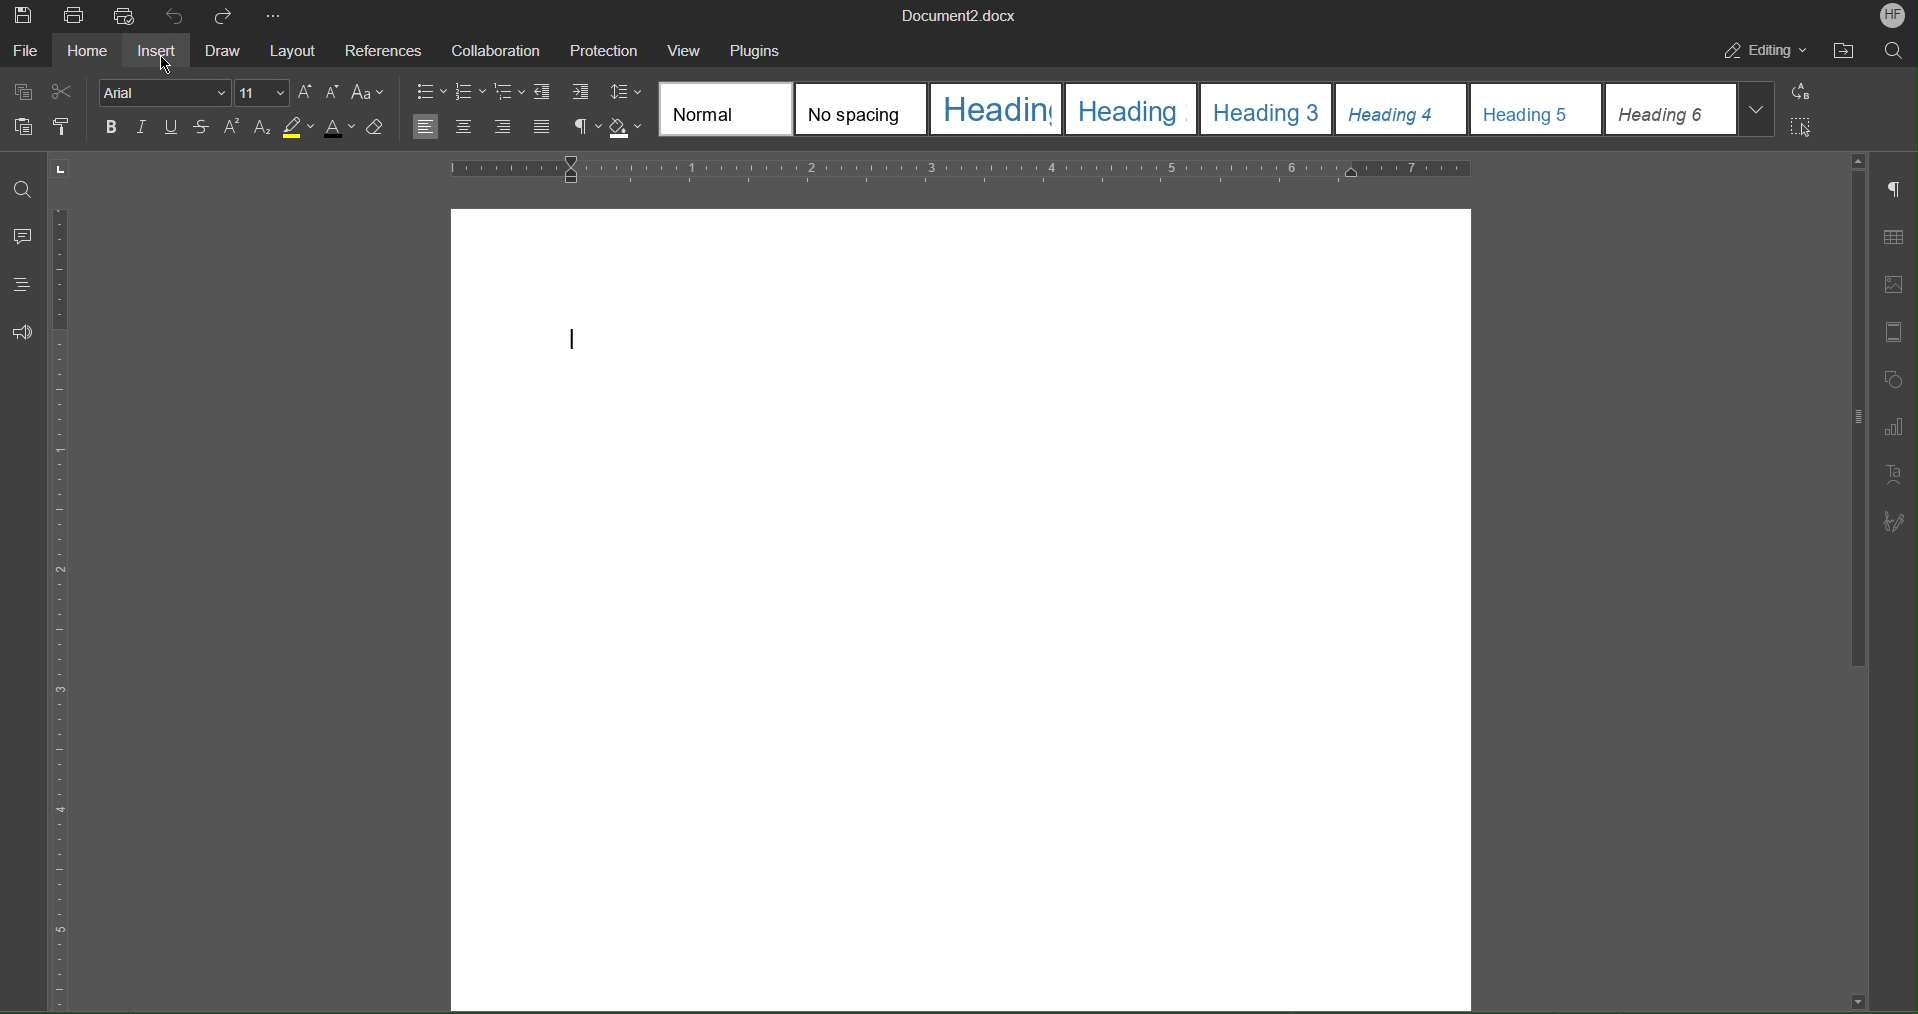 This screenshot has width=1918, height=1014. I want to click on Increase Indent, so click(580, 92).